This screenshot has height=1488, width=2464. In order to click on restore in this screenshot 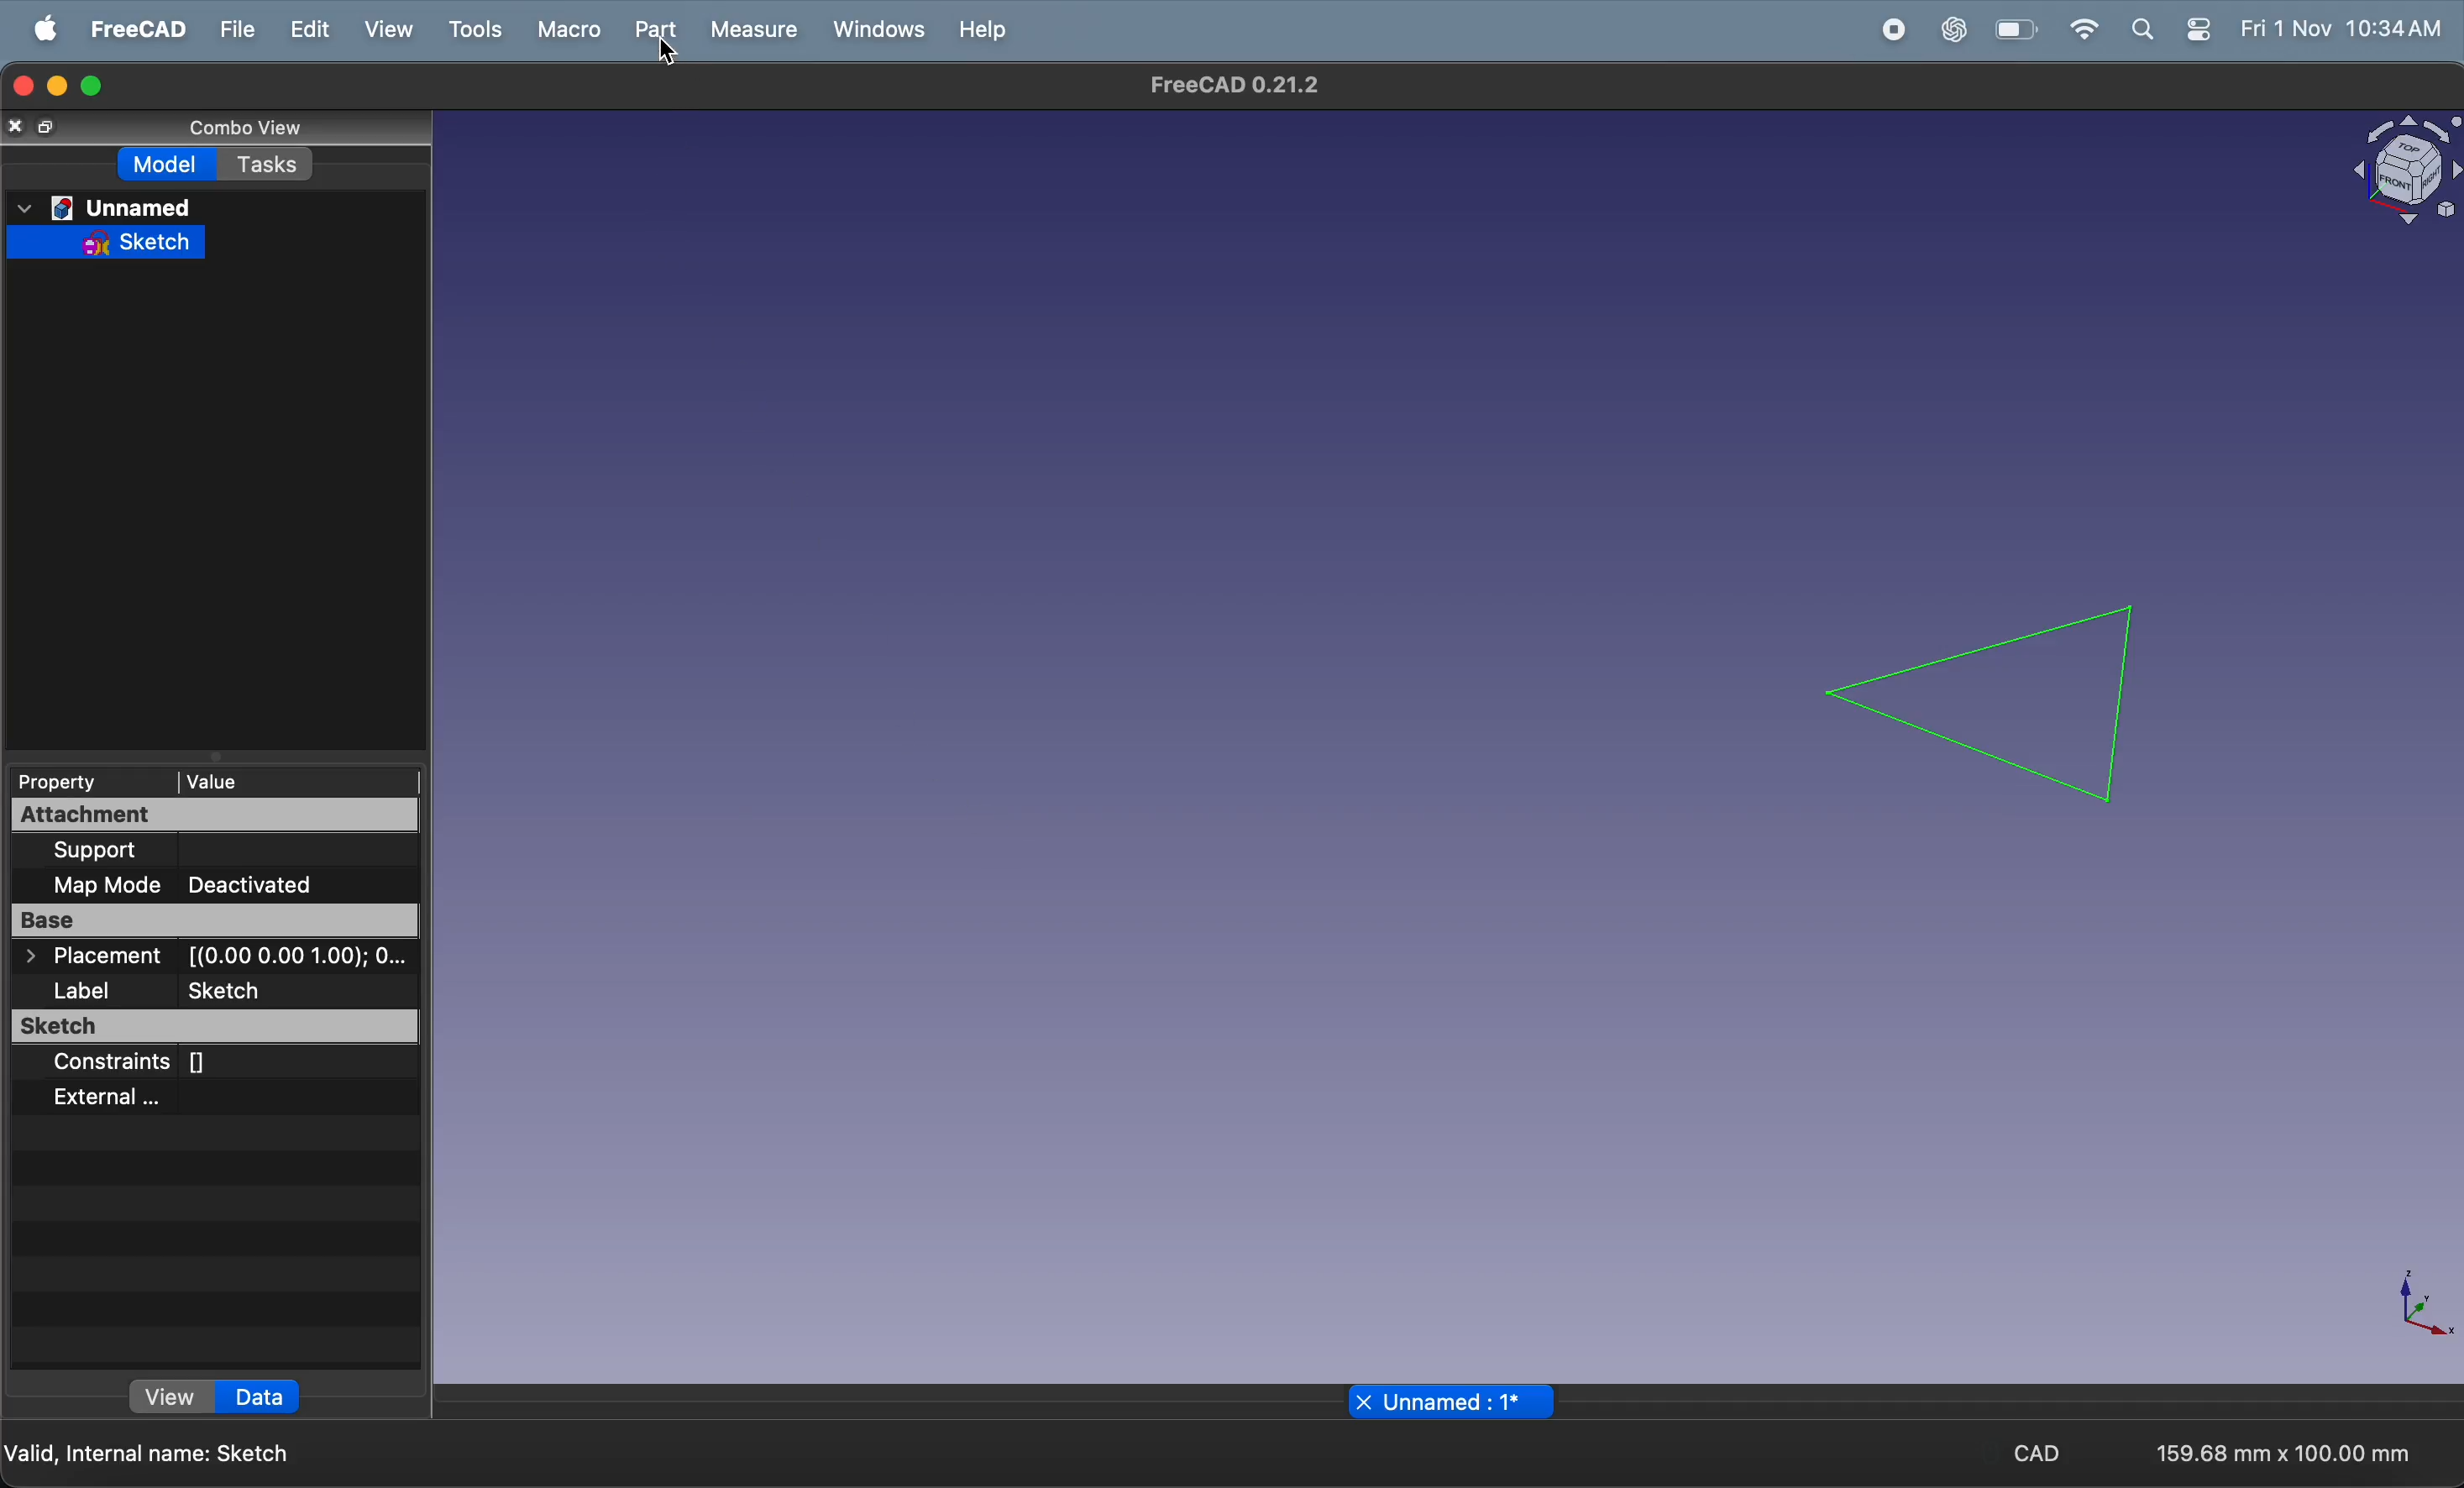, I will do `click(51, 128)`.